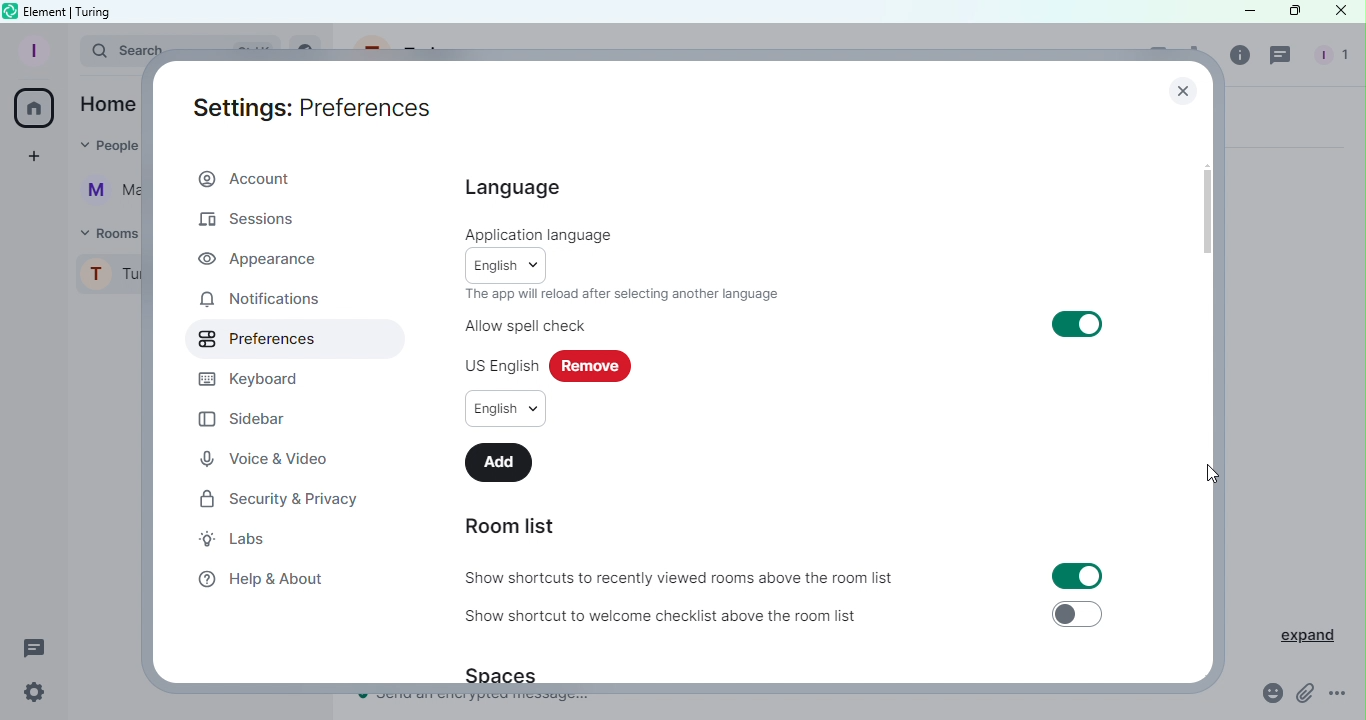 This screenshot has width=1366, height=720. What do you see at coordinates (106, 232) in the screenshot?
I see `Rooms` at bounding box center [106, 232].